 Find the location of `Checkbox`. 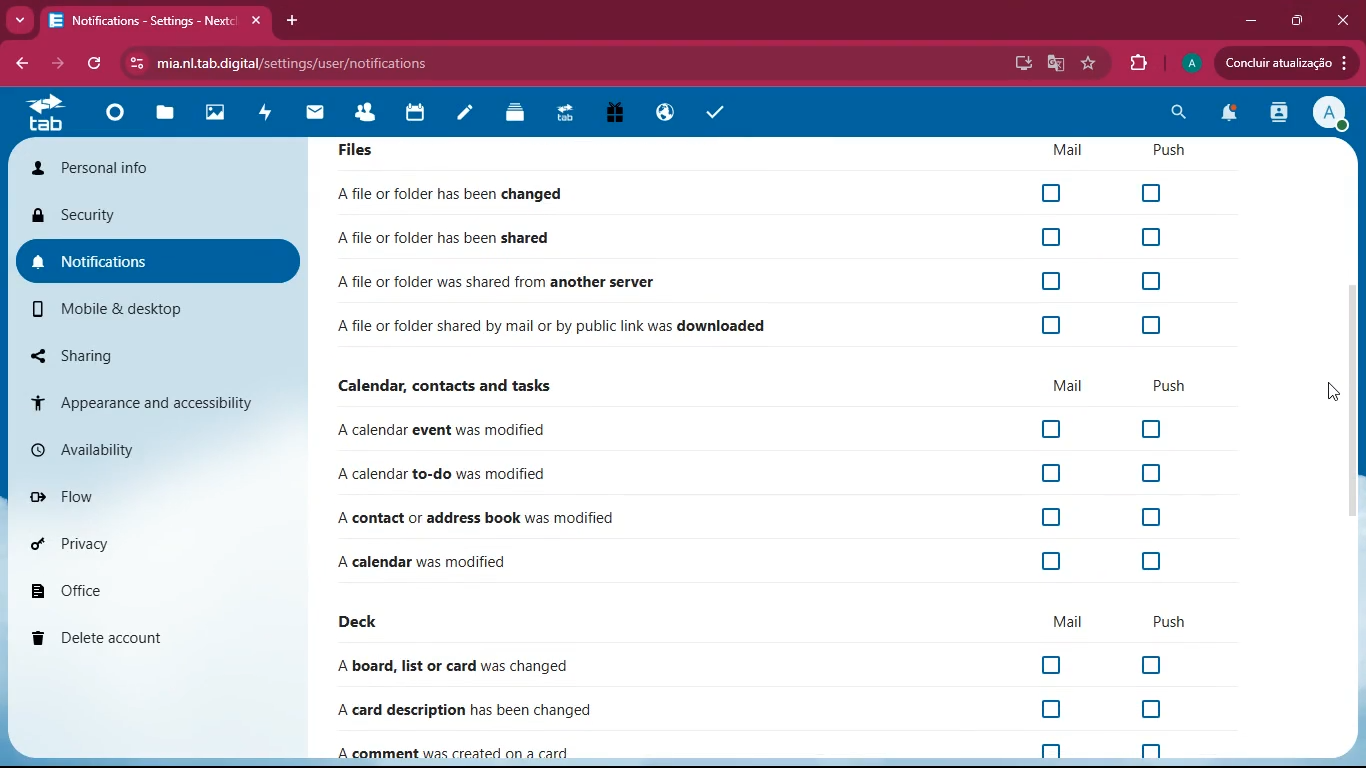

Checkbox is located at coordinates (1054, 238).